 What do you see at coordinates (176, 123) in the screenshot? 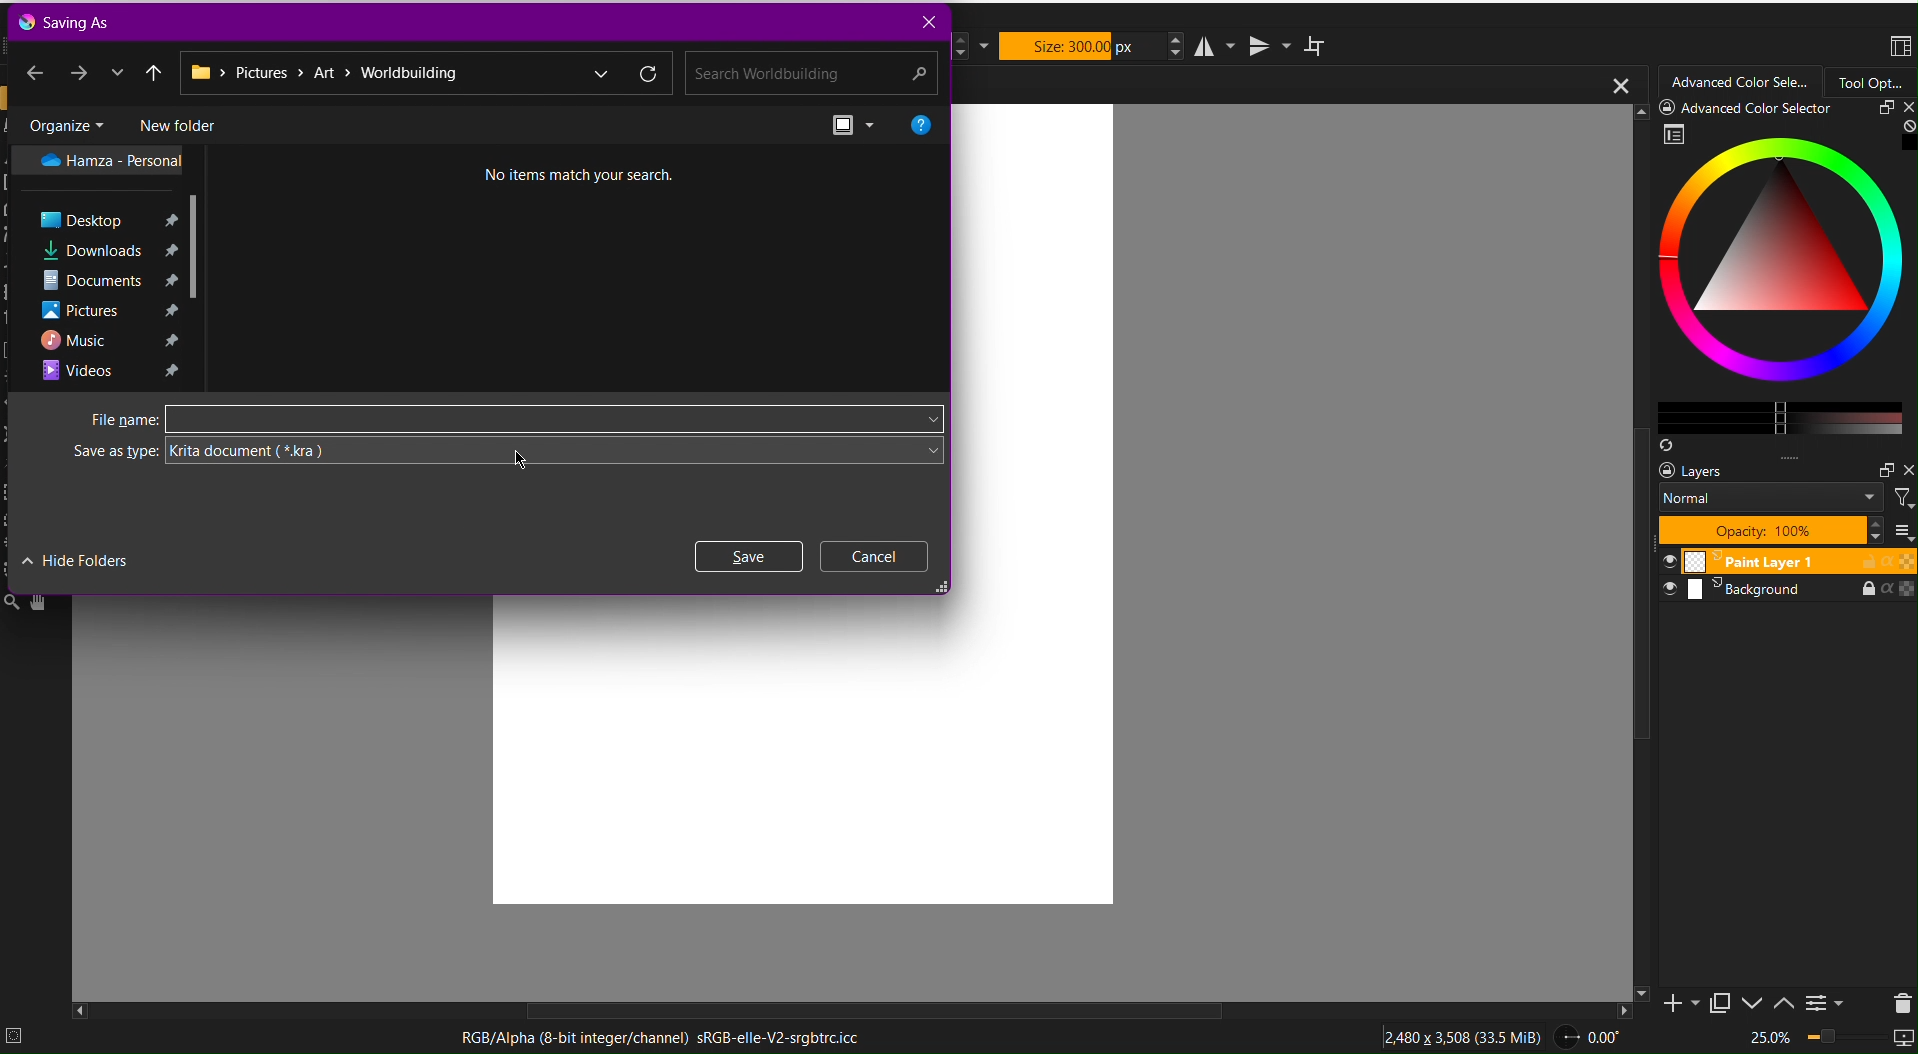
I see `New Folder` at bounding box center [176, 123].